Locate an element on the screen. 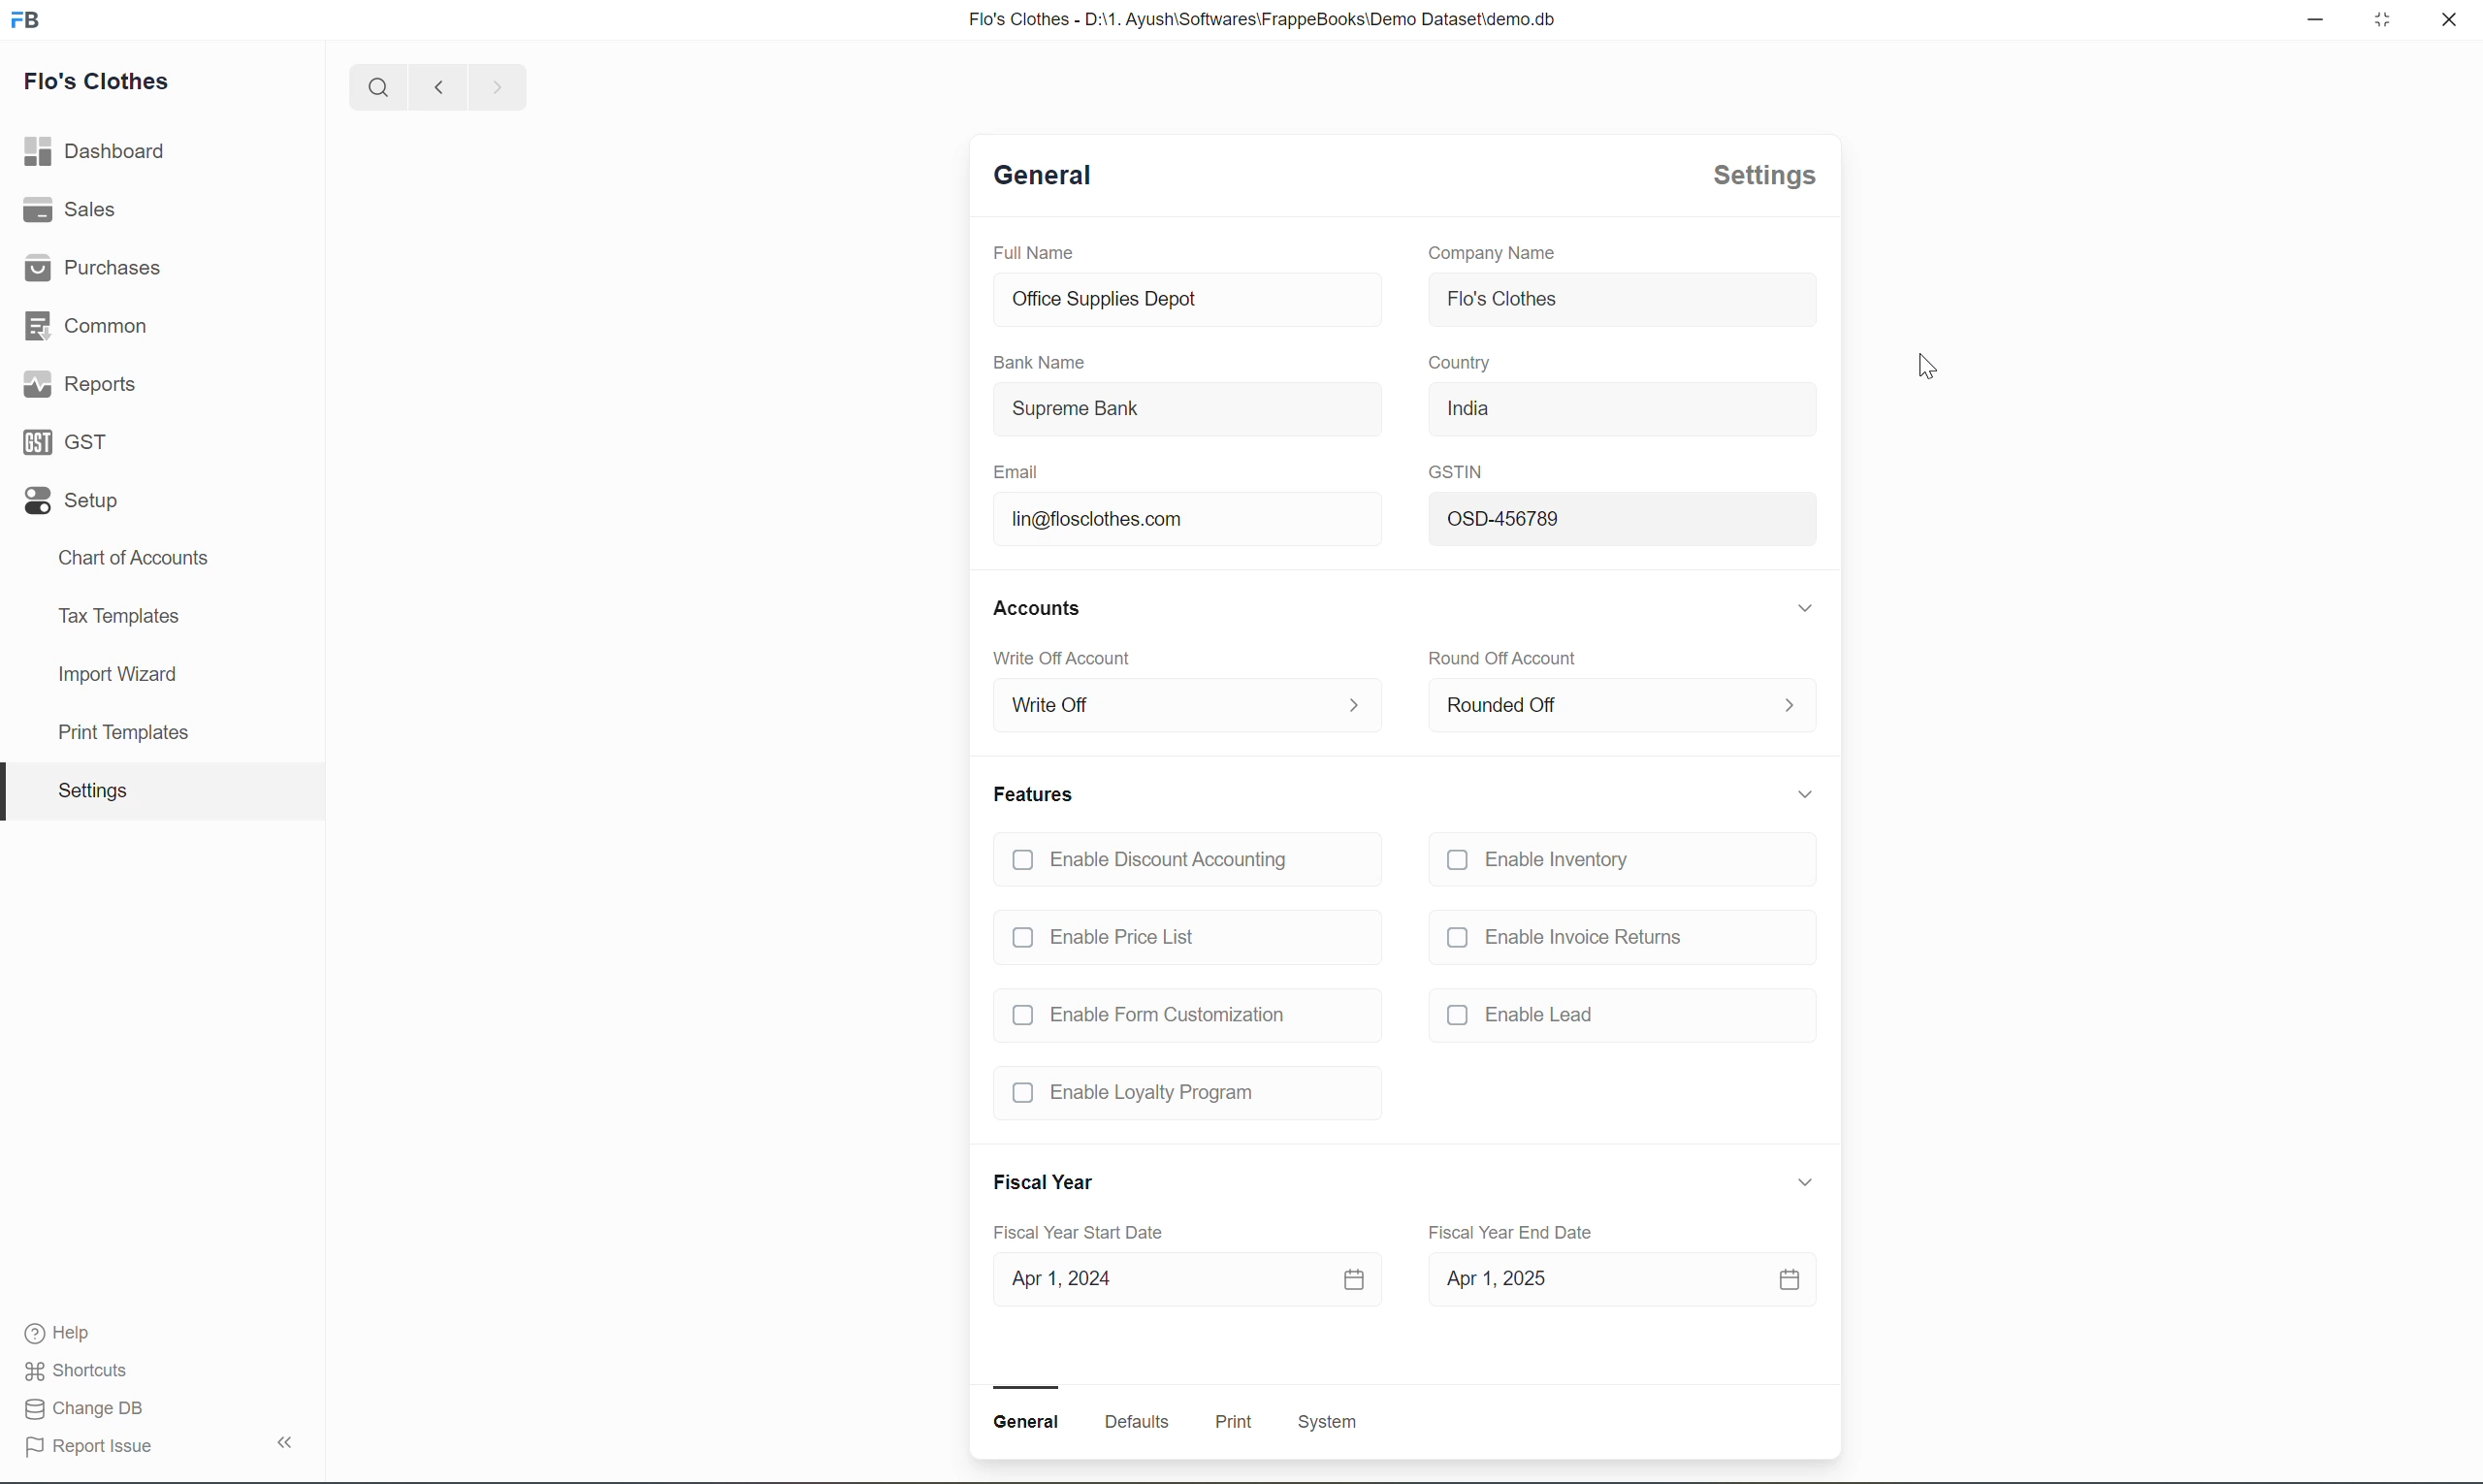 Image resolution: width=2483 pixels, height=1484 pixels. Features is located at coordinates (1037, 794).